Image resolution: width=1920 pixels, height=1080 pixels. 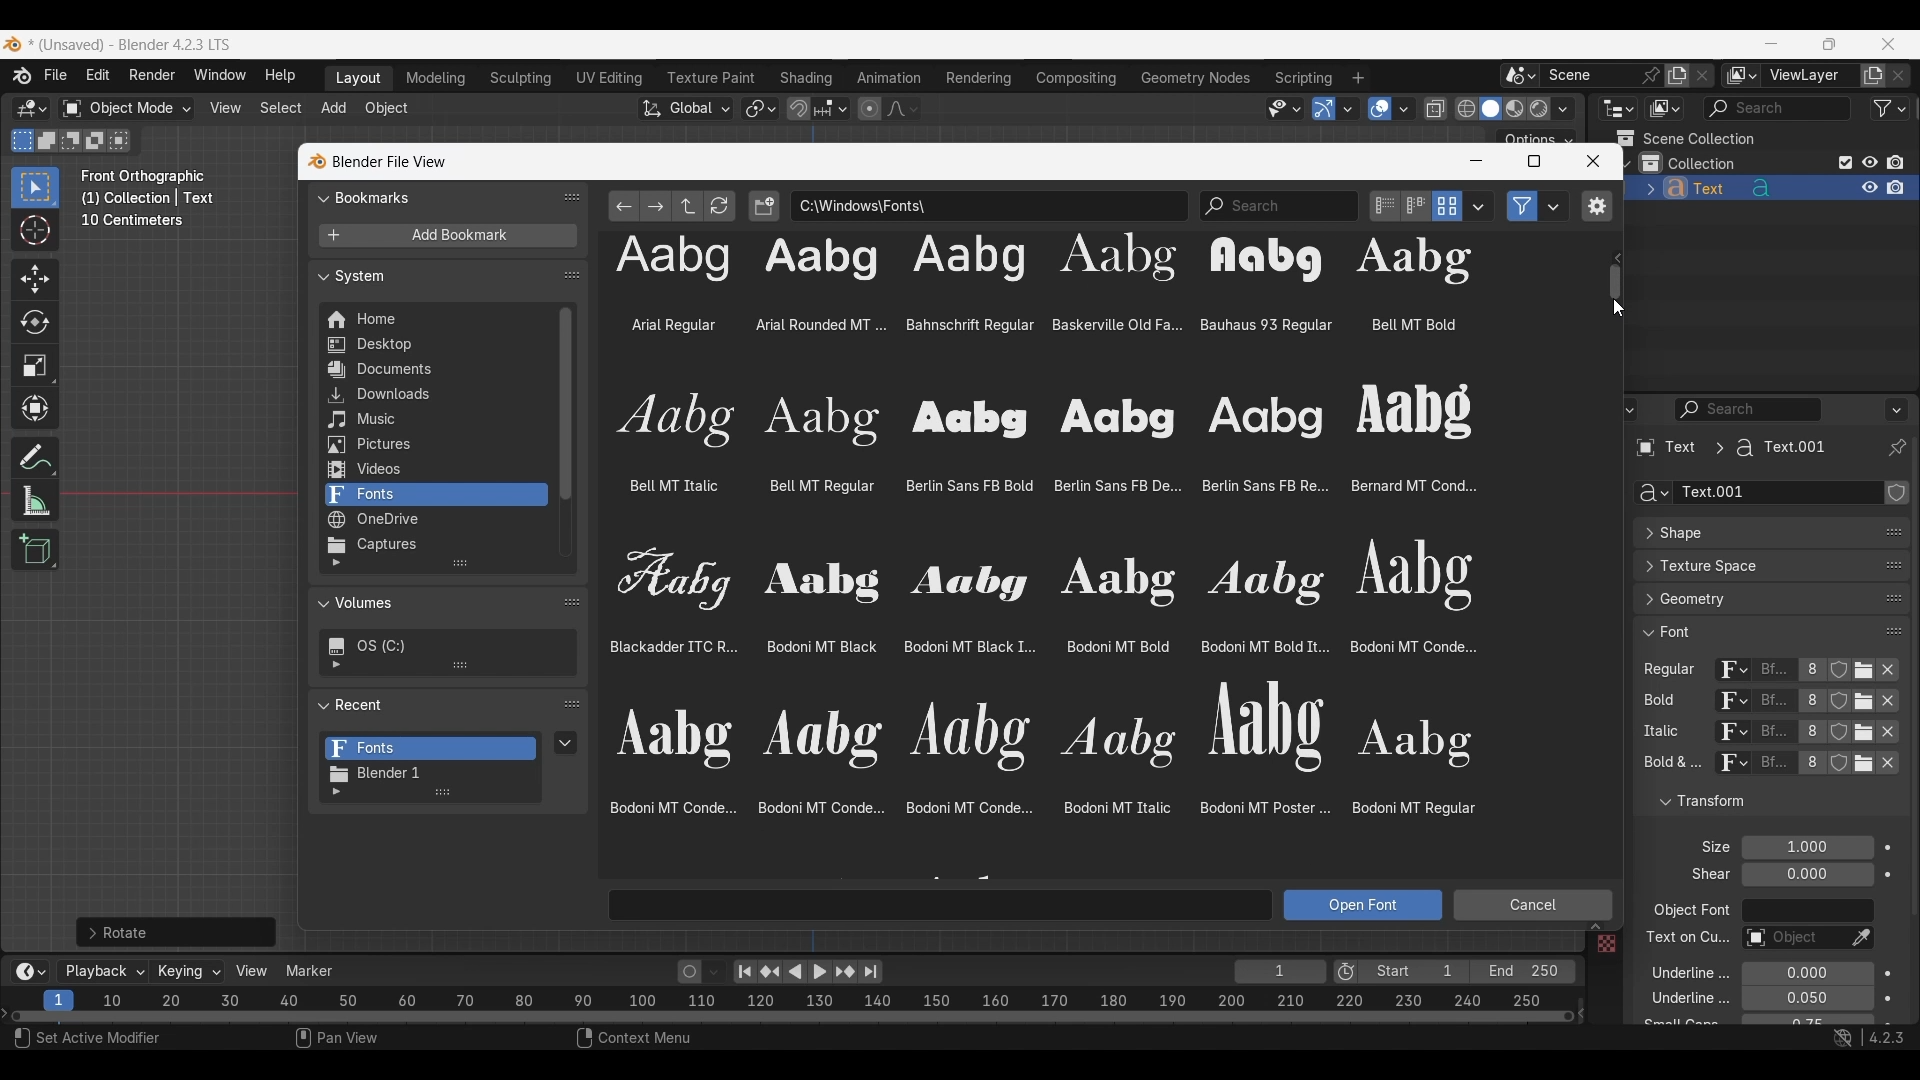 What do you see at coordinates (572, 275) in the screenshot?
I see `Change order in list` at bounding box center [572, 275].